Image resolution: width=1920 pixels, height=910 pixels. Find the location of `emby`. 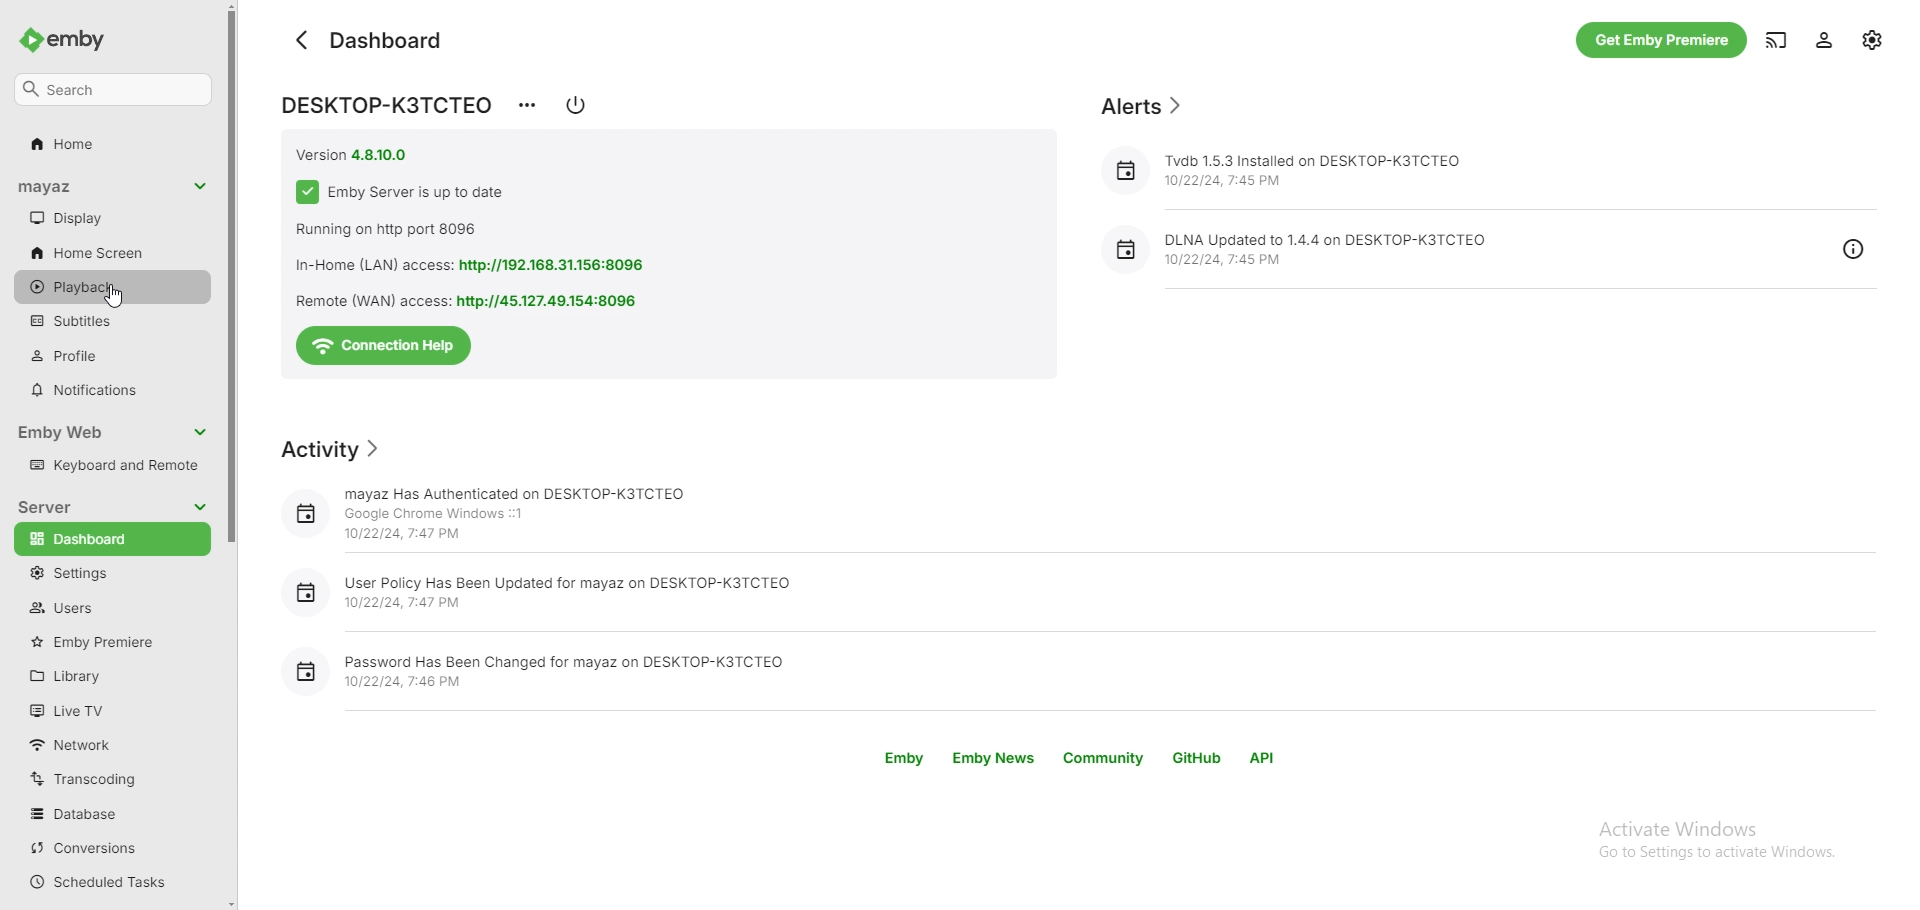

emby is located at coordinates (71, 41).